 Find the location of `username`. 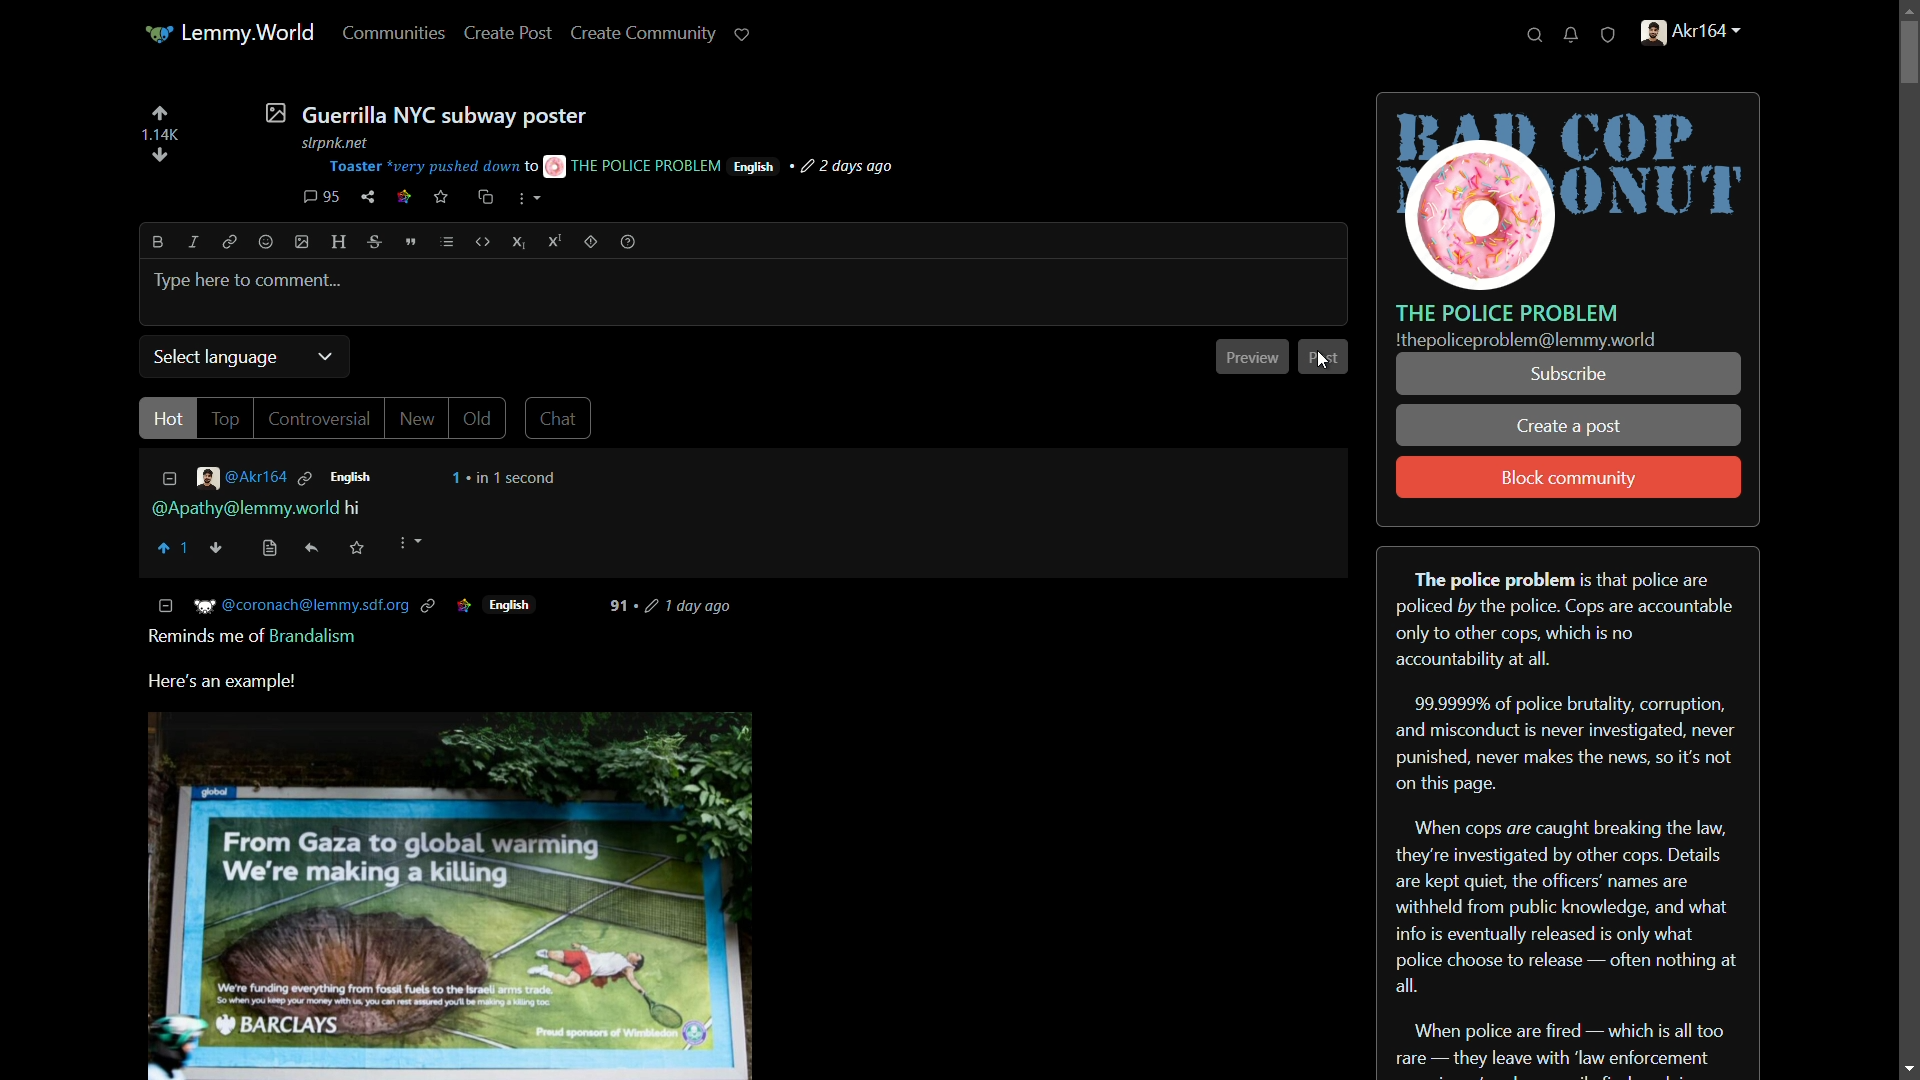

username is located at coordinates (237, 478).